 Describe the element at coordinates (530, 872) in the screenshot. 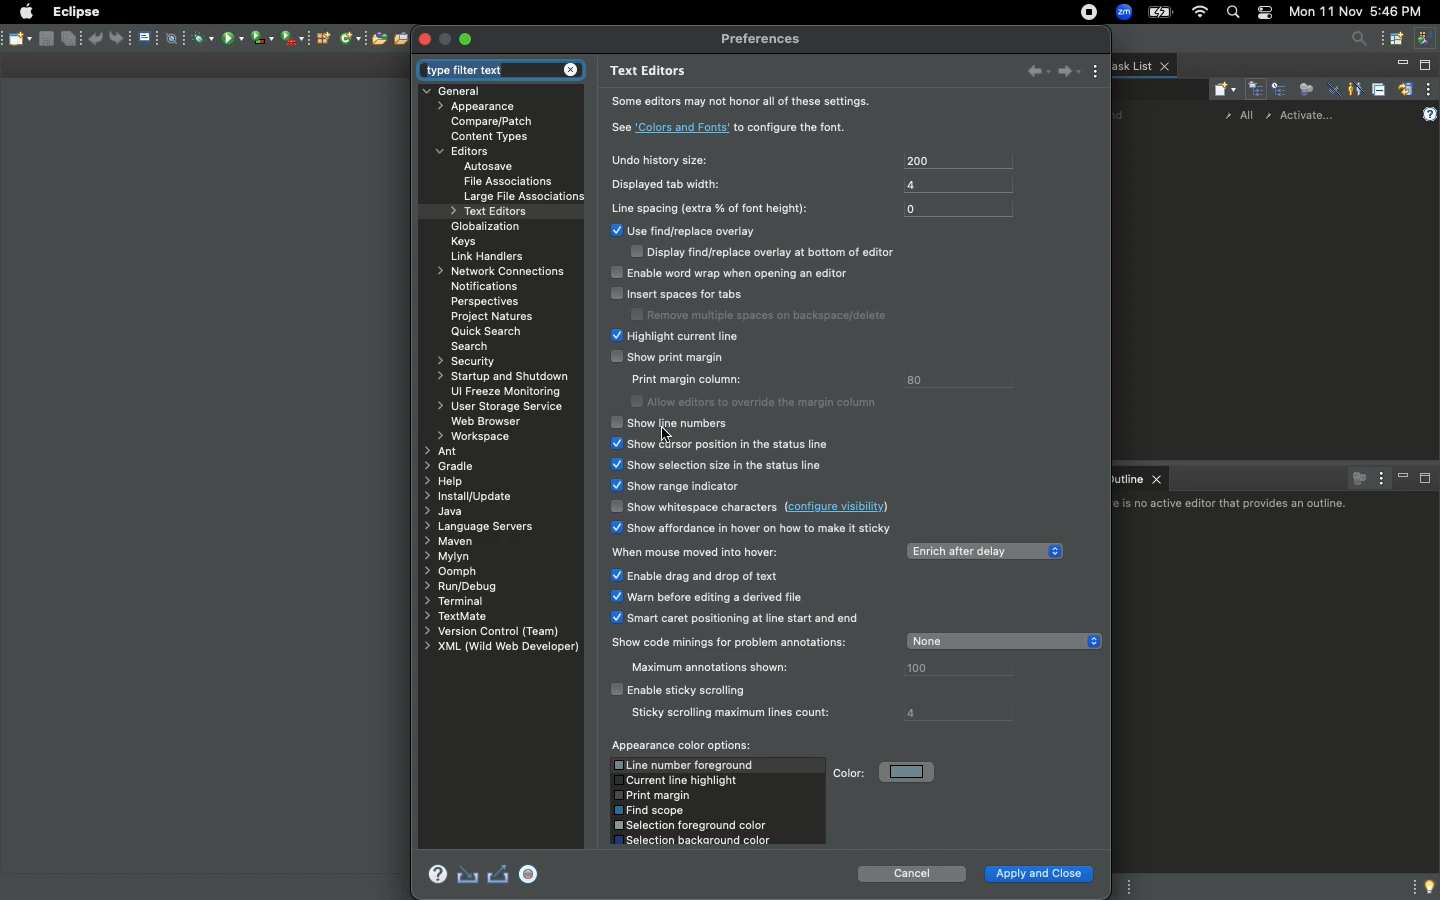

I see `Recorder disabled` at that location.